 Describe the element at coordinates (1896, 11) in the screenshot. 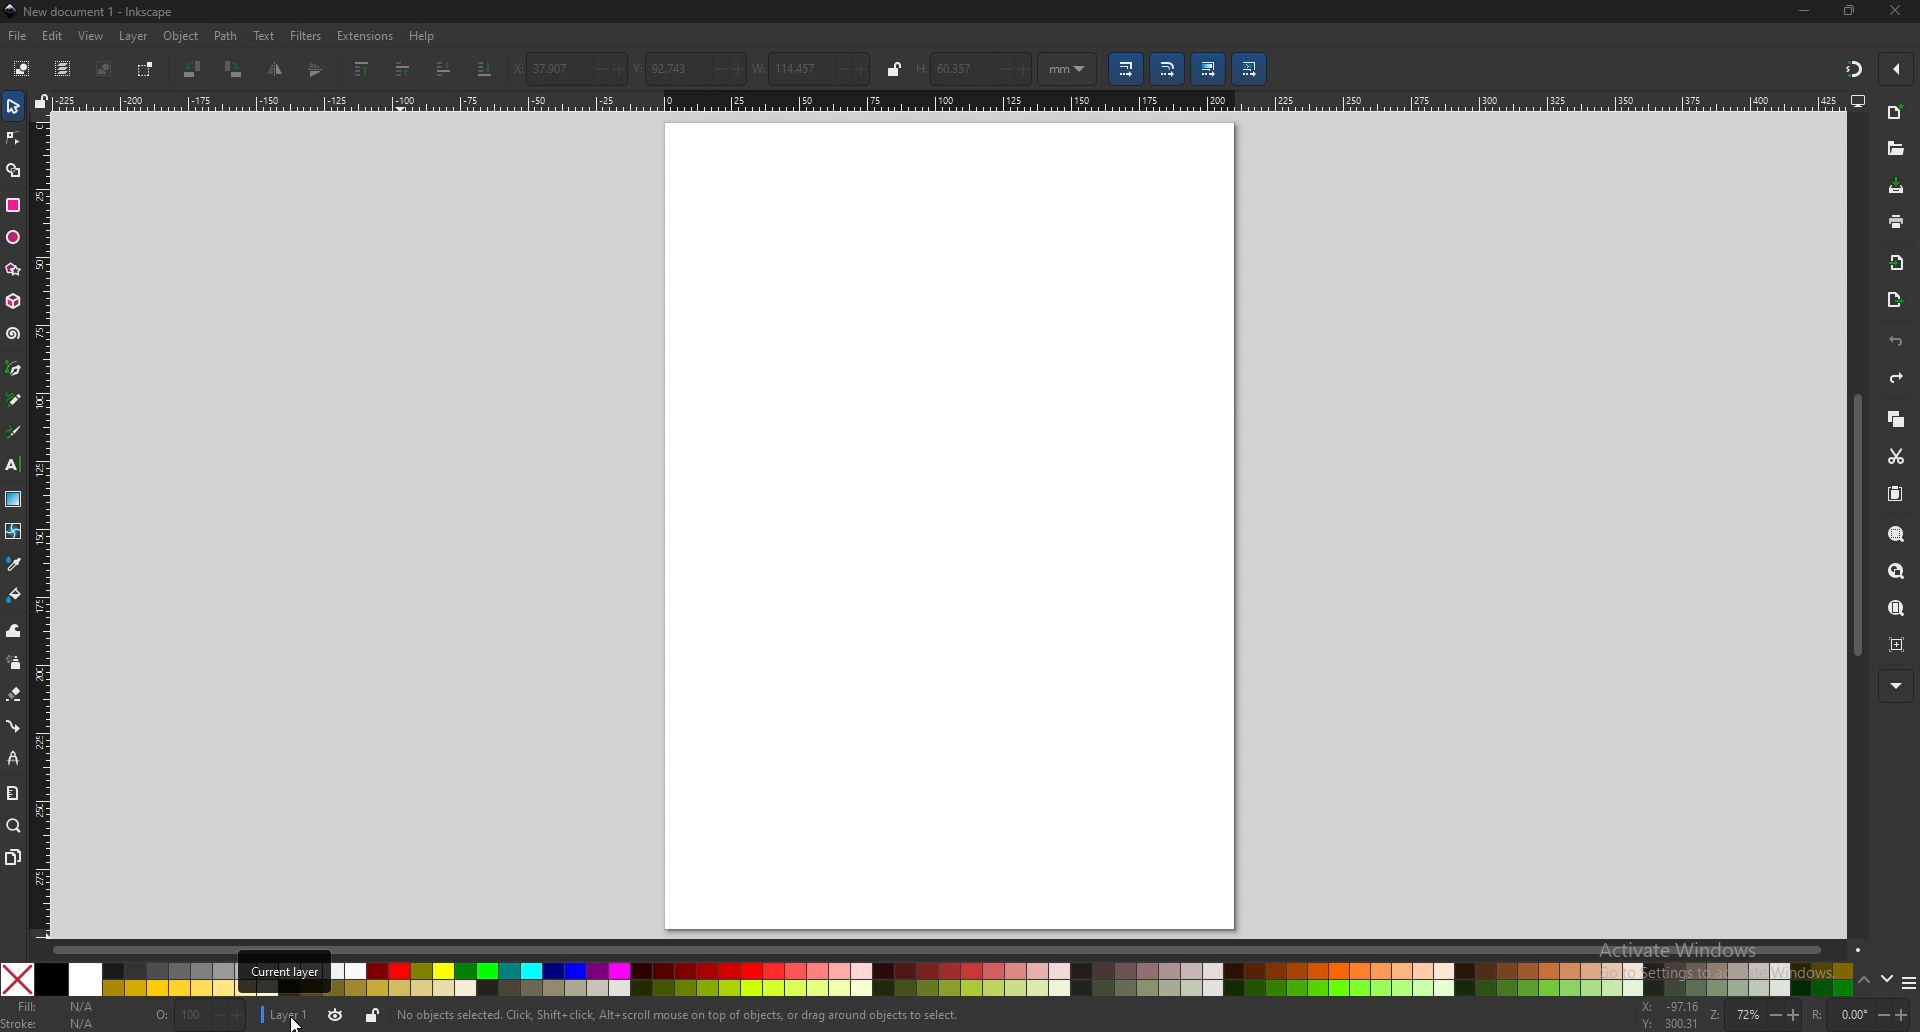

I see `close` at that location.